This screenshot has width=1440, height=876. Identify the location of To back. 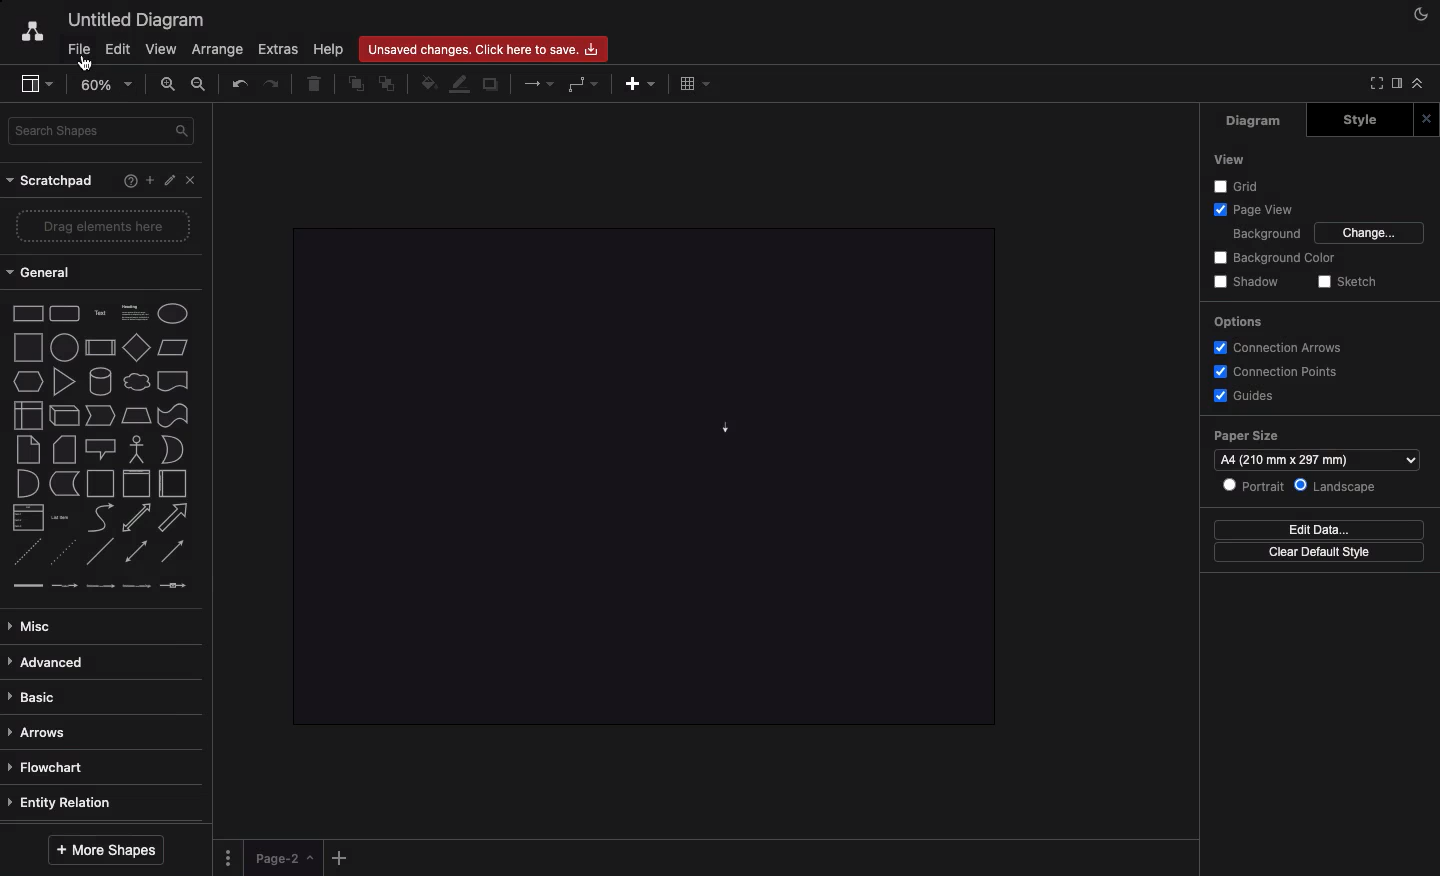
(389, 83).